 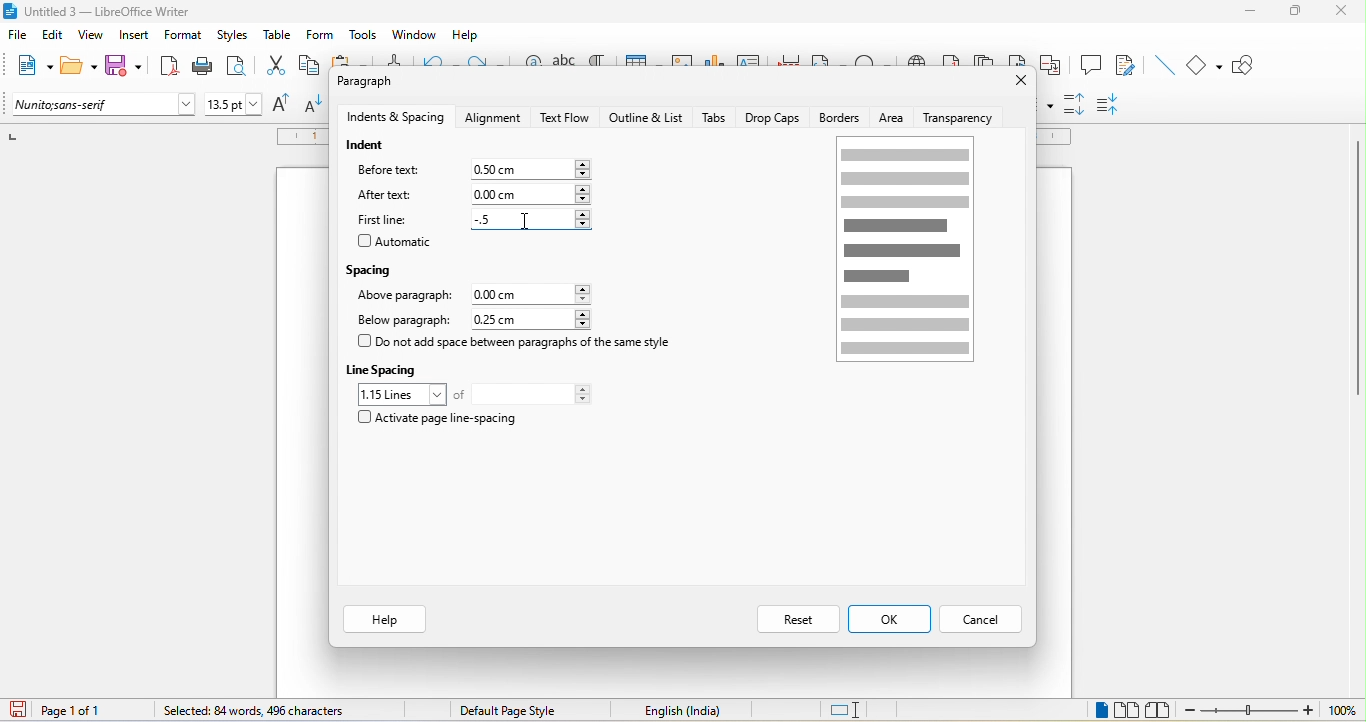 What do you see at coordinates (362, 36) in the screenshot?
I see `tools` at bounding box center [362, 36].